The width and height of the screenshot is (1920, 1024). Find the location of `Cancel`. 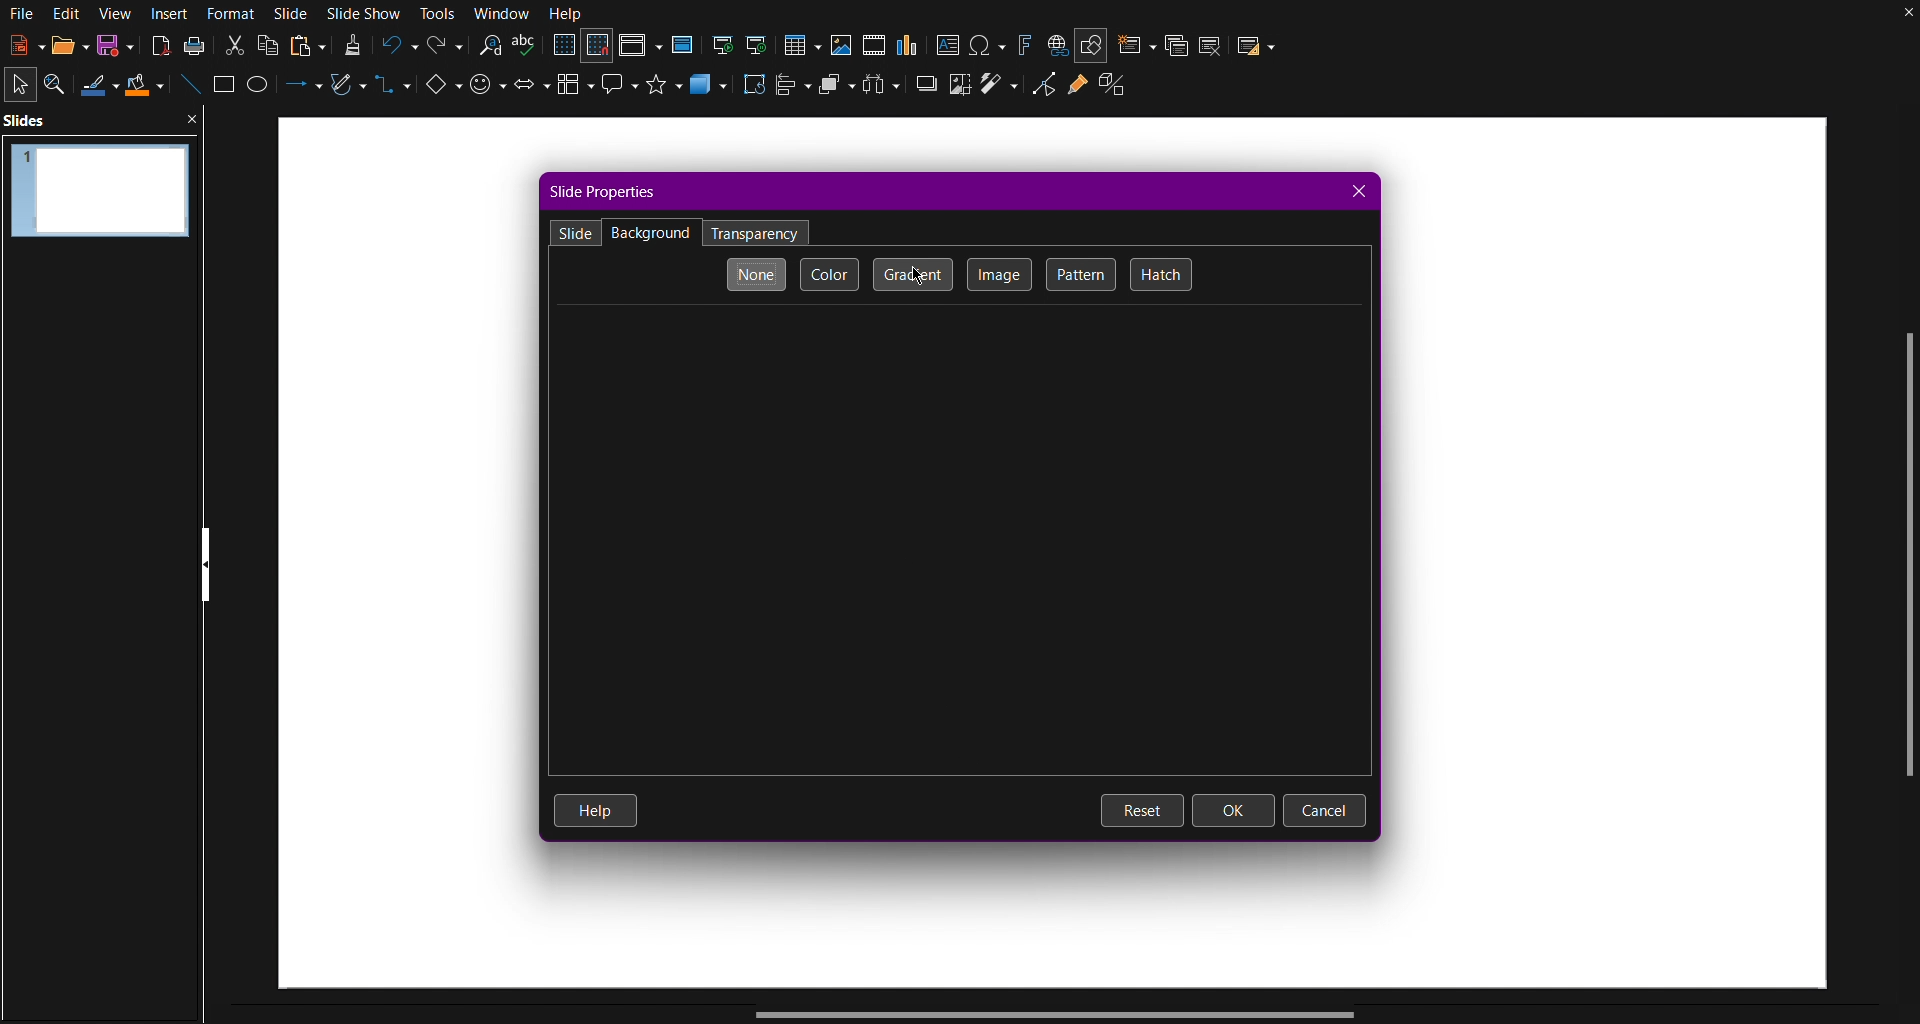

Cancel is located at coordinates (1324, 811).